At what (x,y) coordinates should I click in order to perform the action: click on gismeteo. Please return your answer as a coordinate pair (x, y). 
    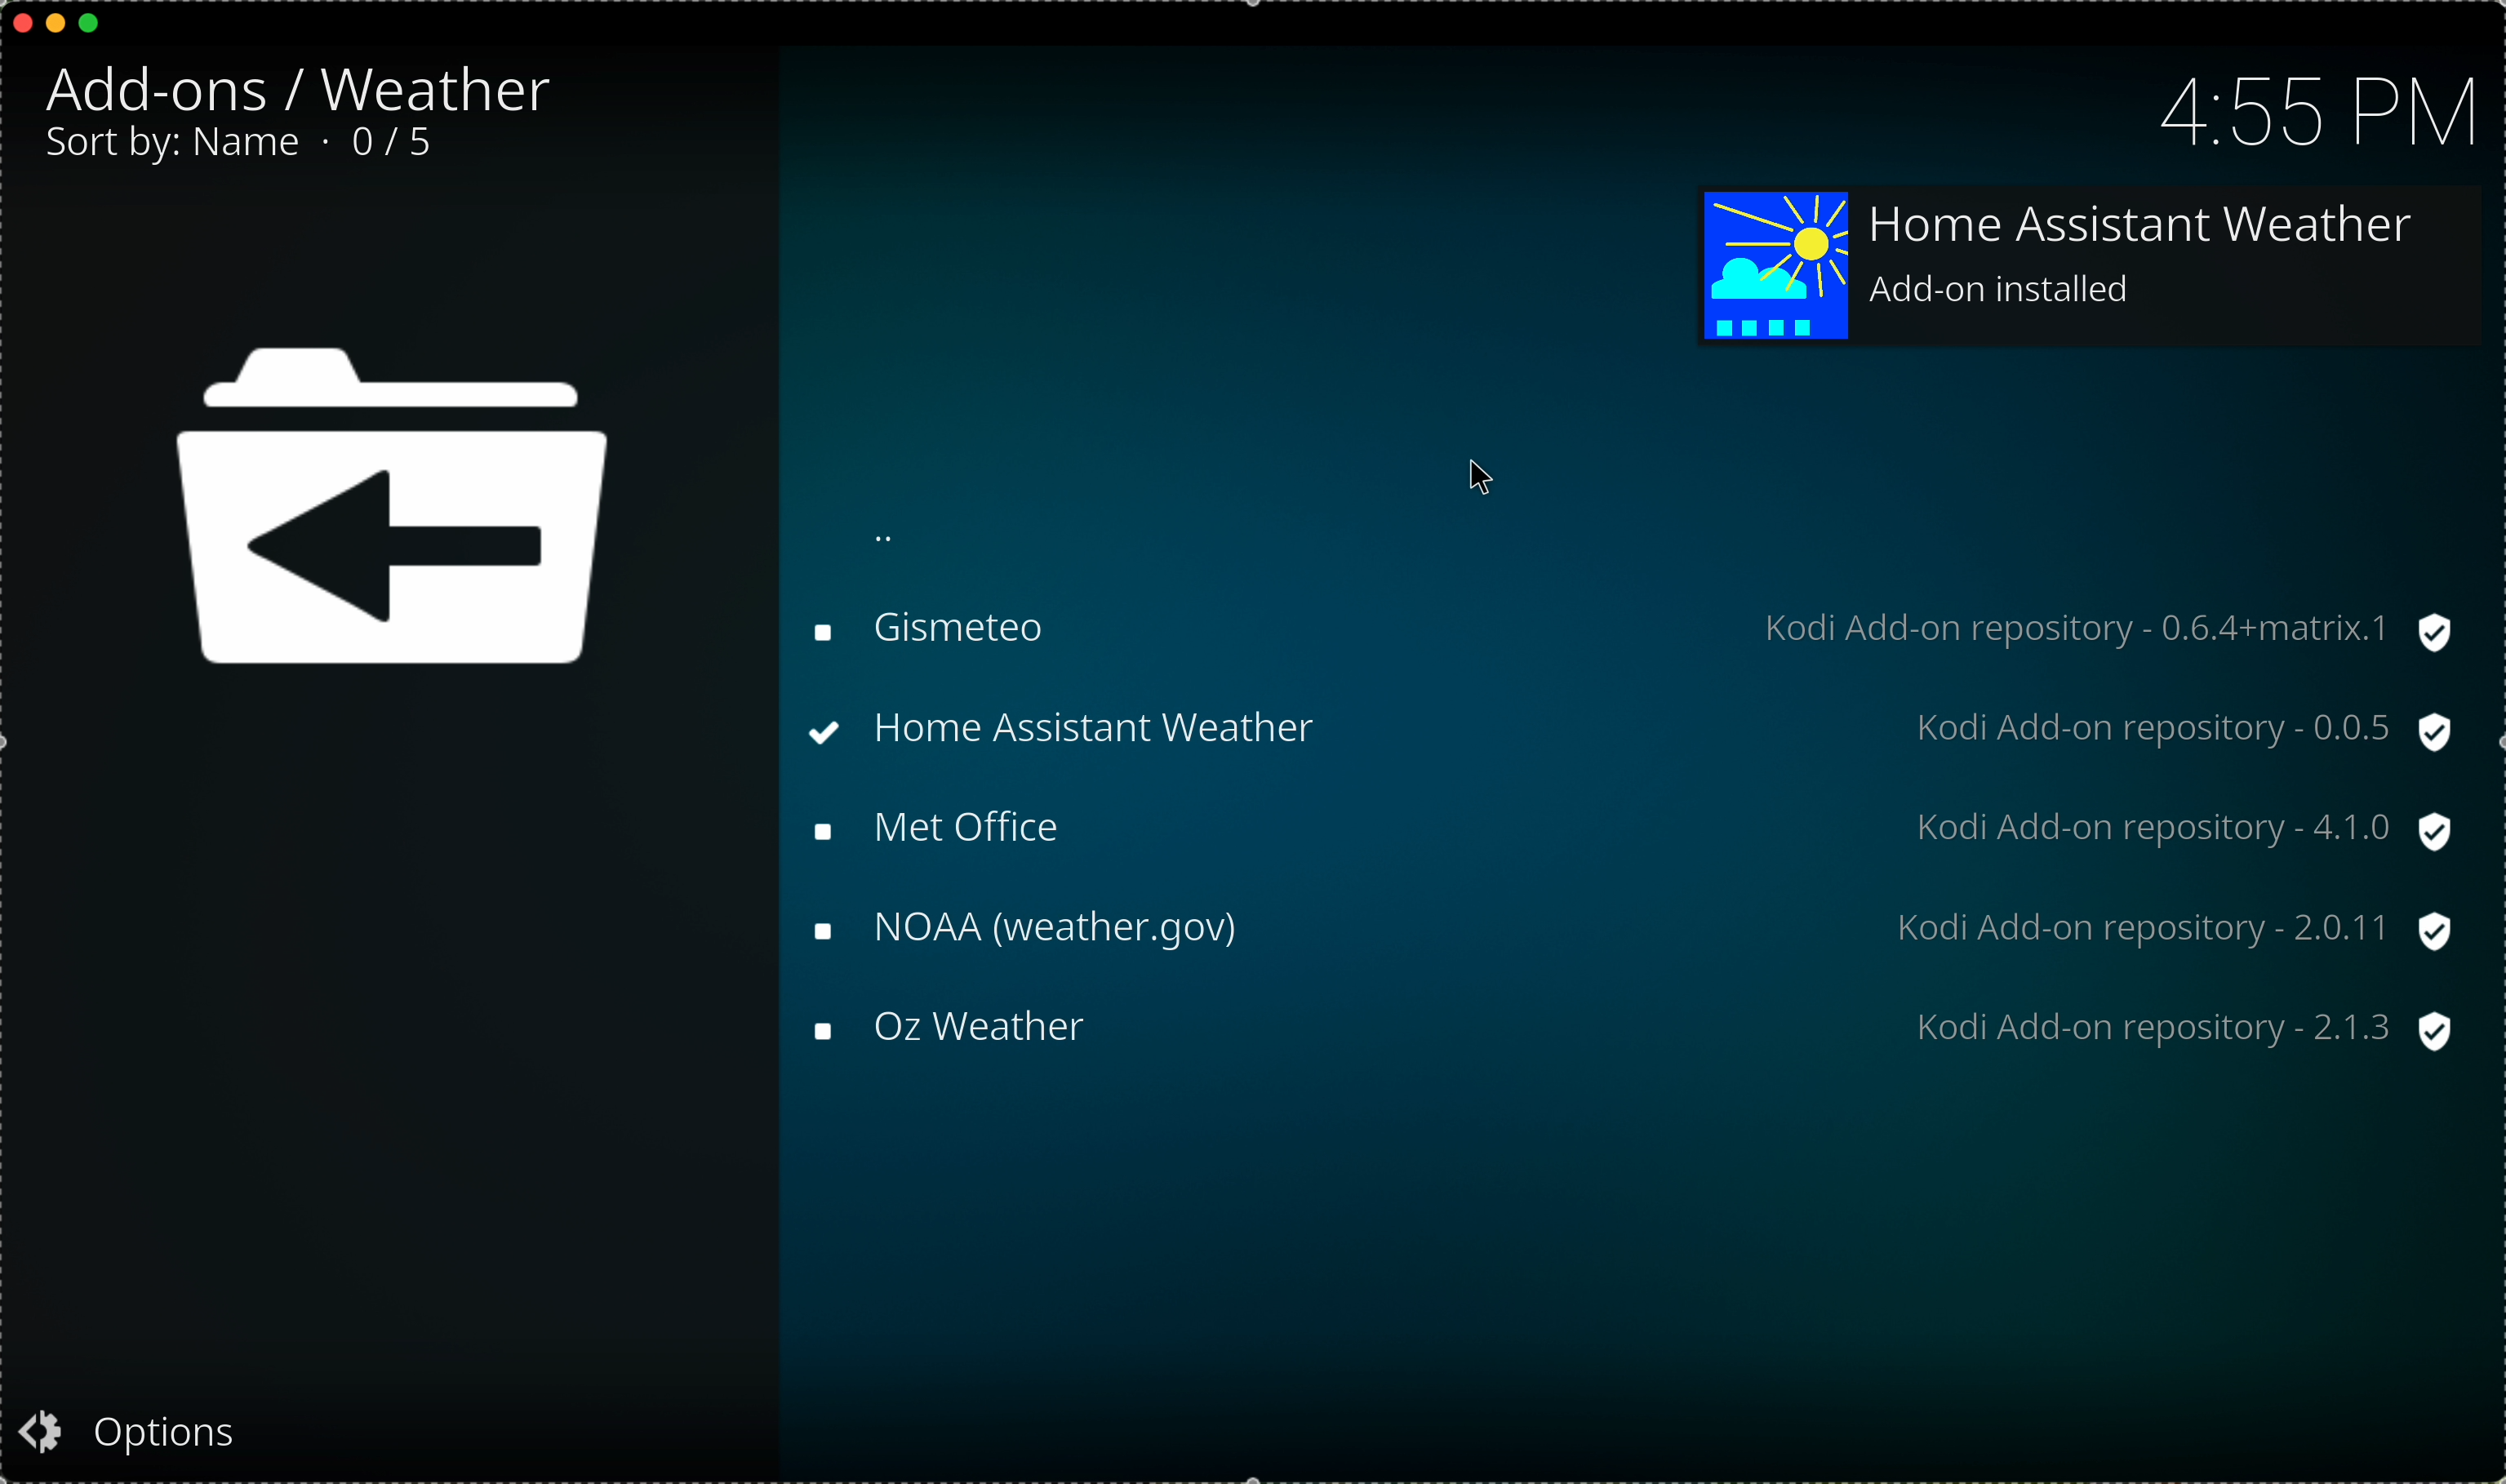
    Looking at the image, I should click on (1632, 634).